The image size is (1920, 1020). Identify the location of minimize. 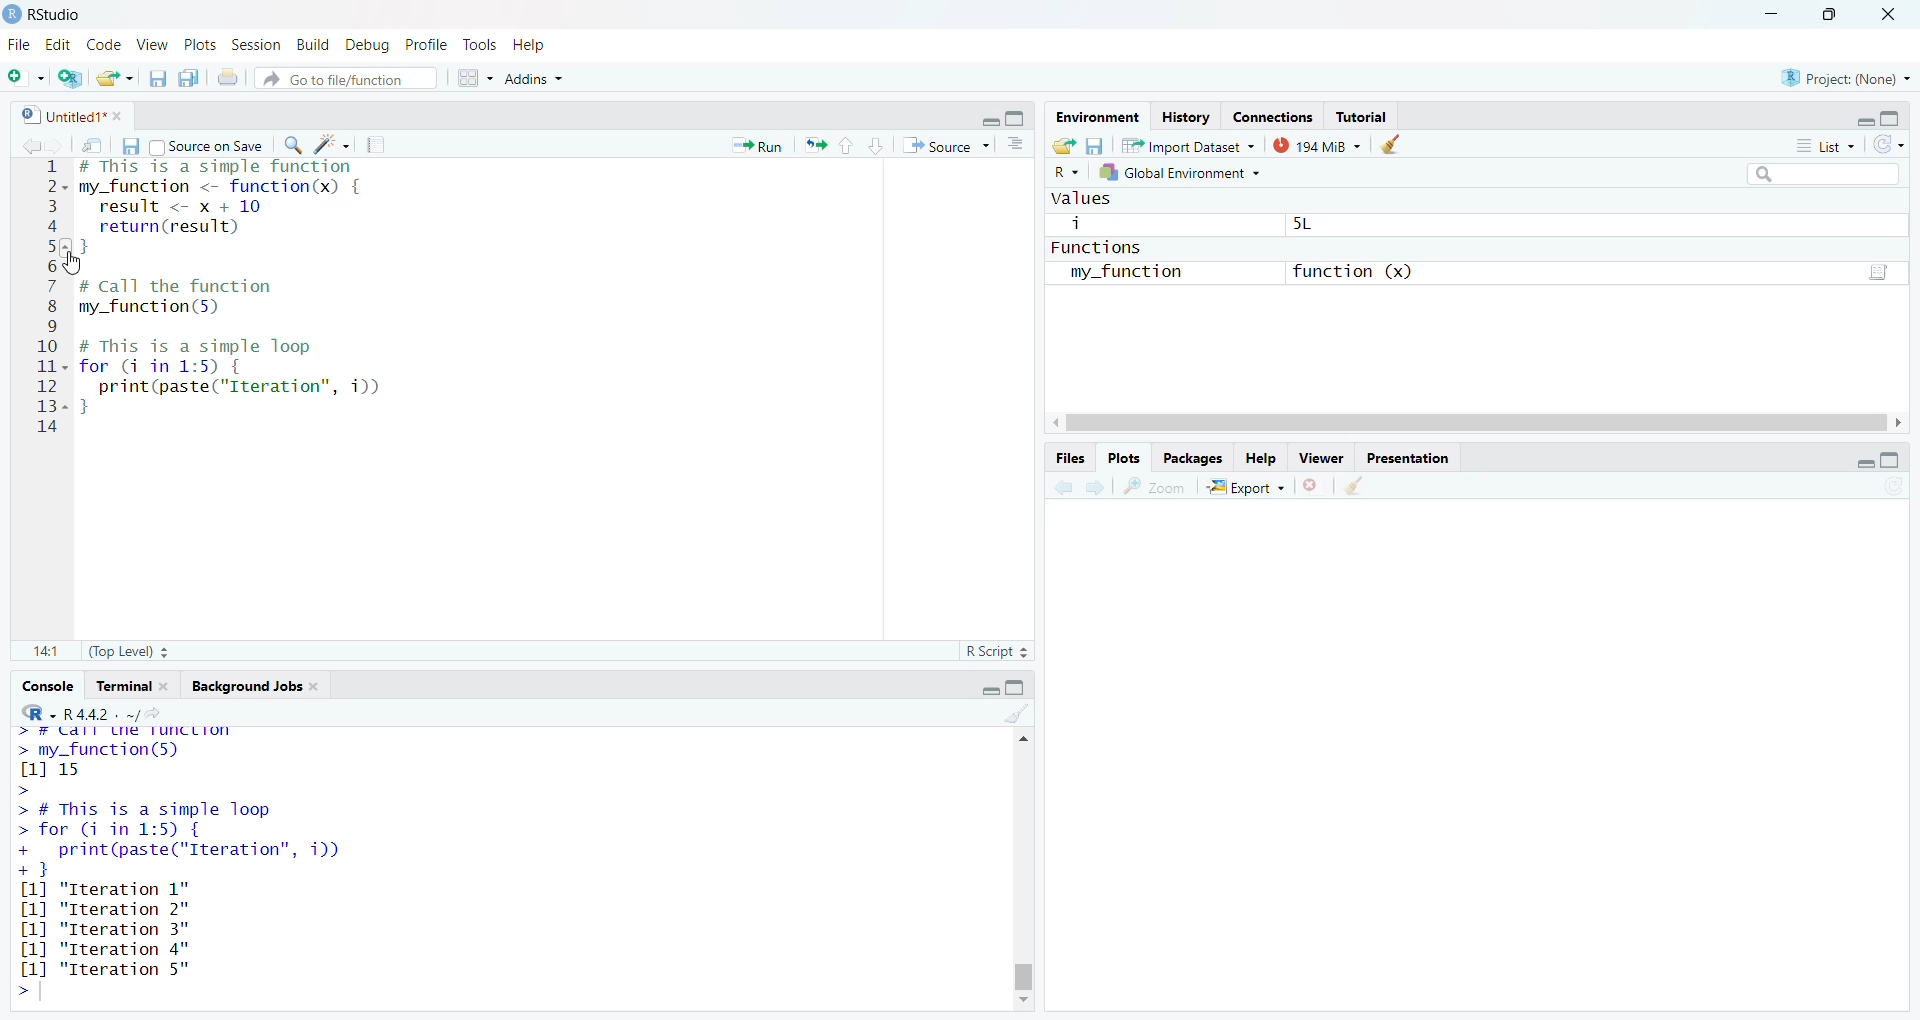
(1856, 463).